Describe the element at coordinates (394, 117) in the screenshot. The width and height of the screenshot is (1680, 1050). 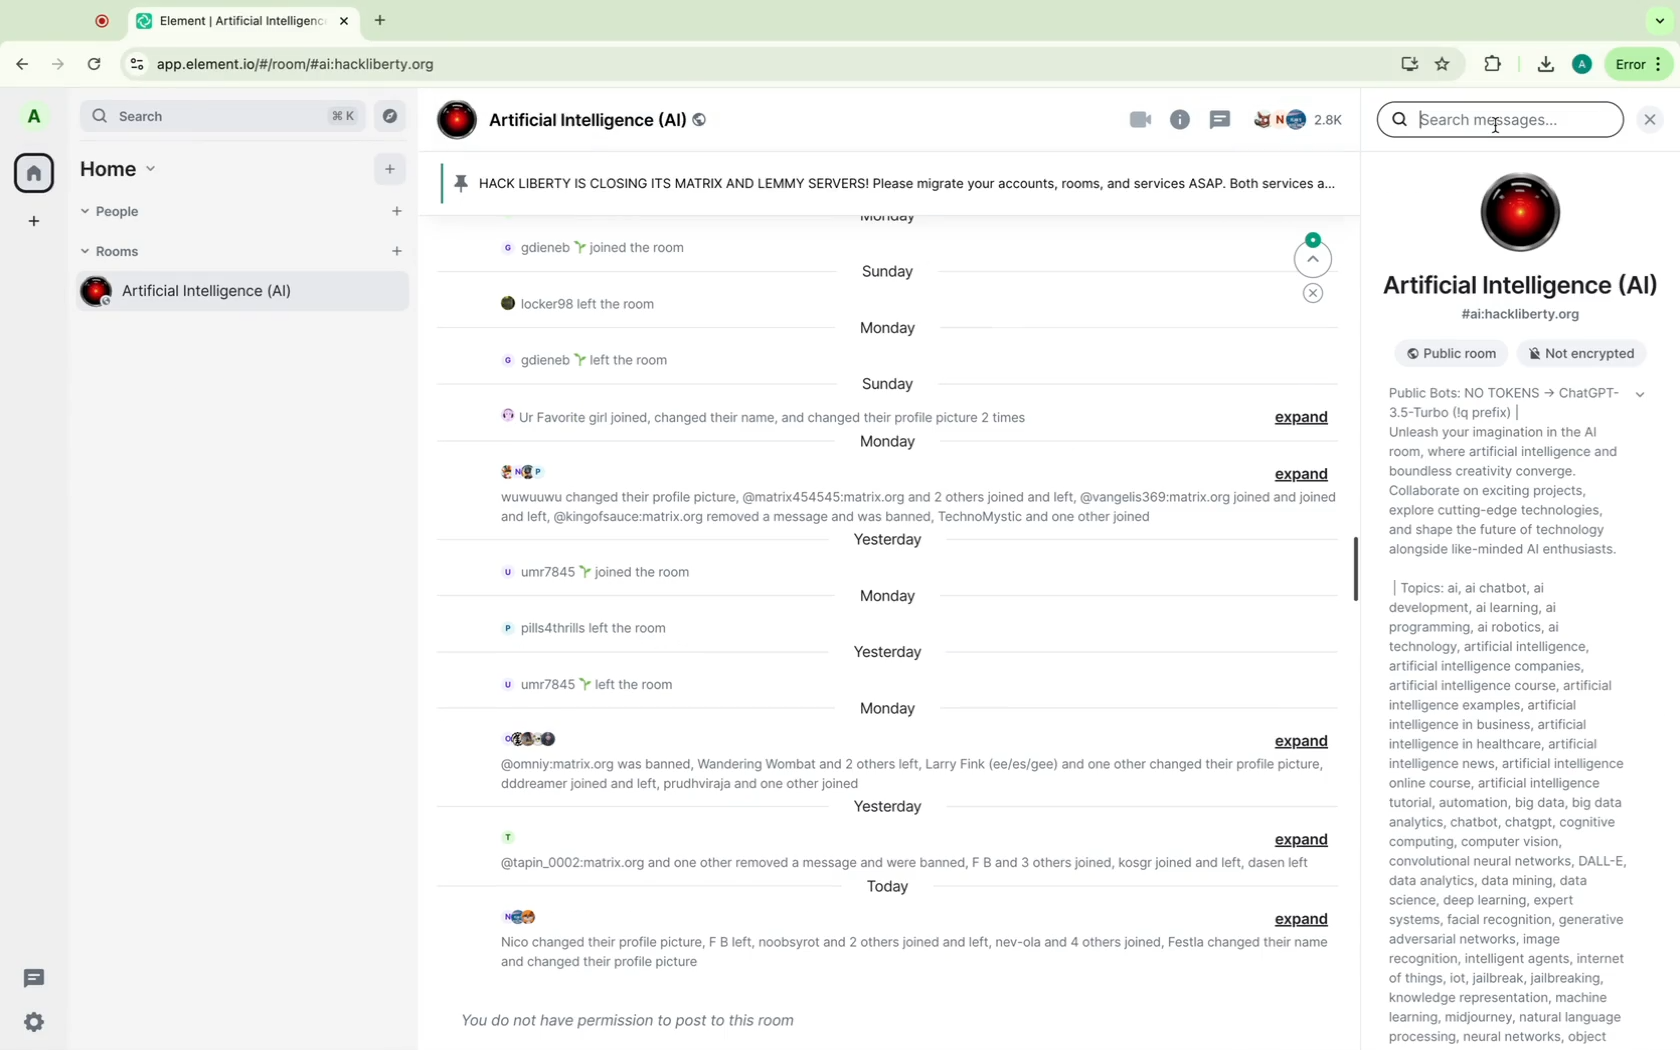
I see `explore rooms` at that location.